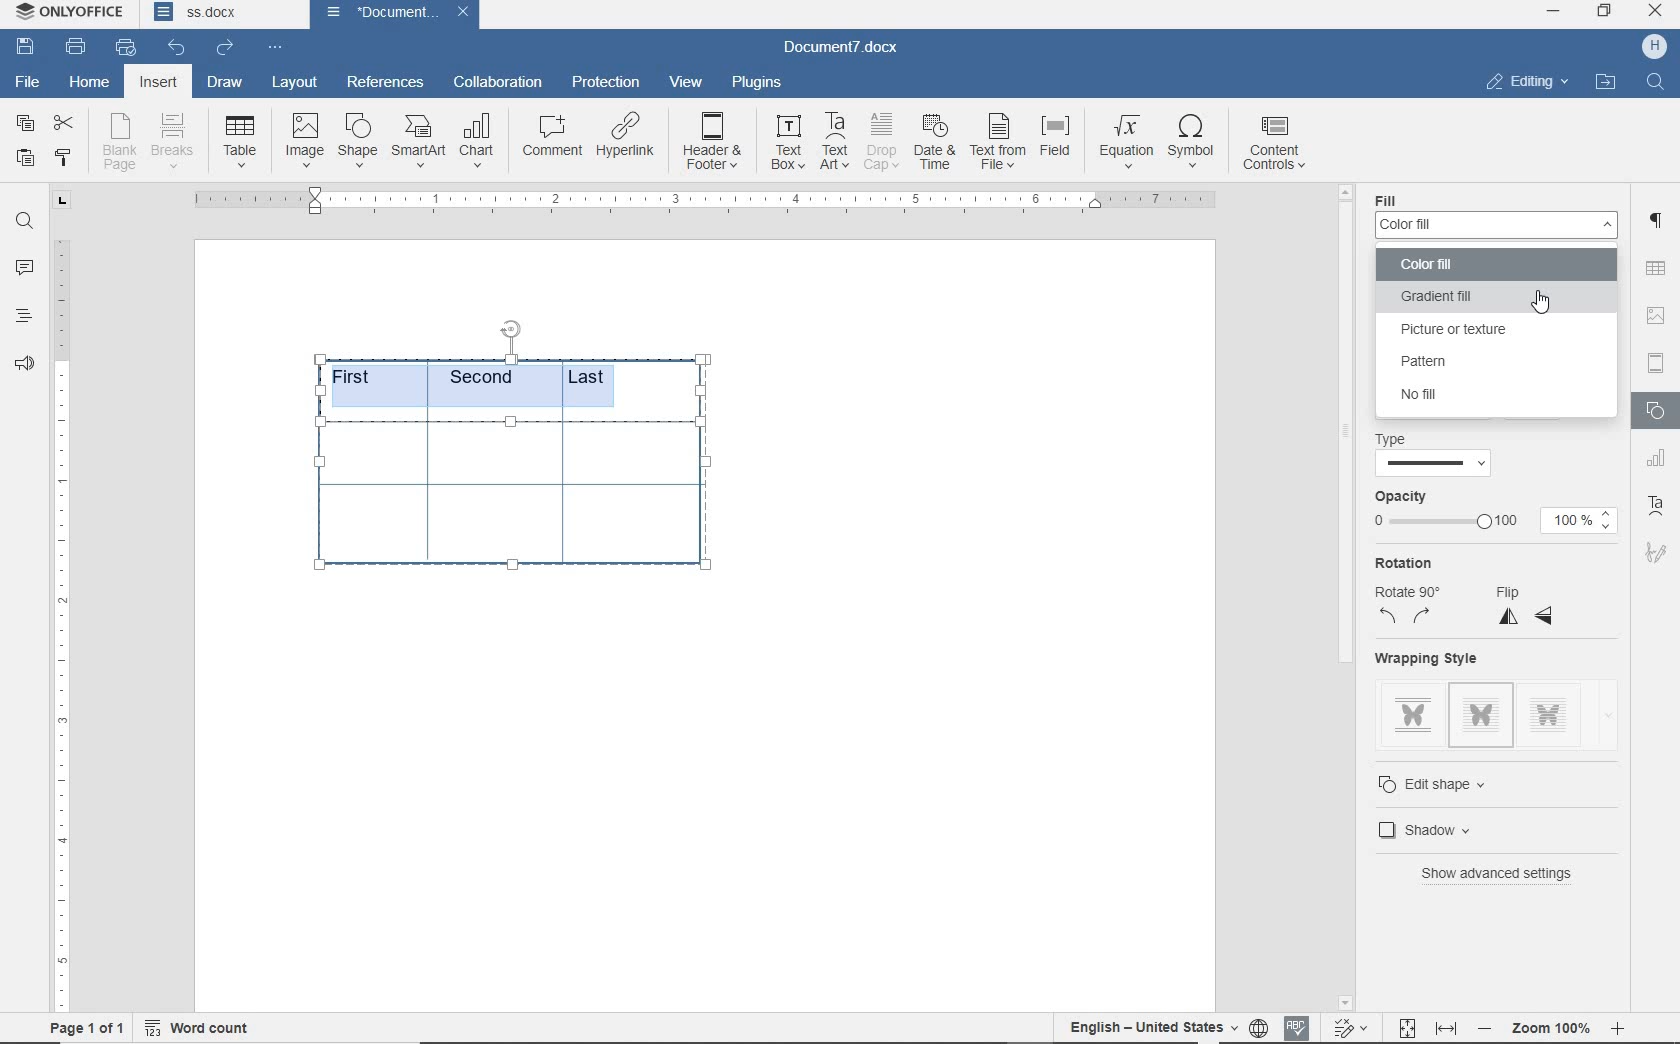 The image size is (1680, 1044). Describe the element at coordinates (1555, 11) in the screenshot. I see `MINIMIZE` at that location.